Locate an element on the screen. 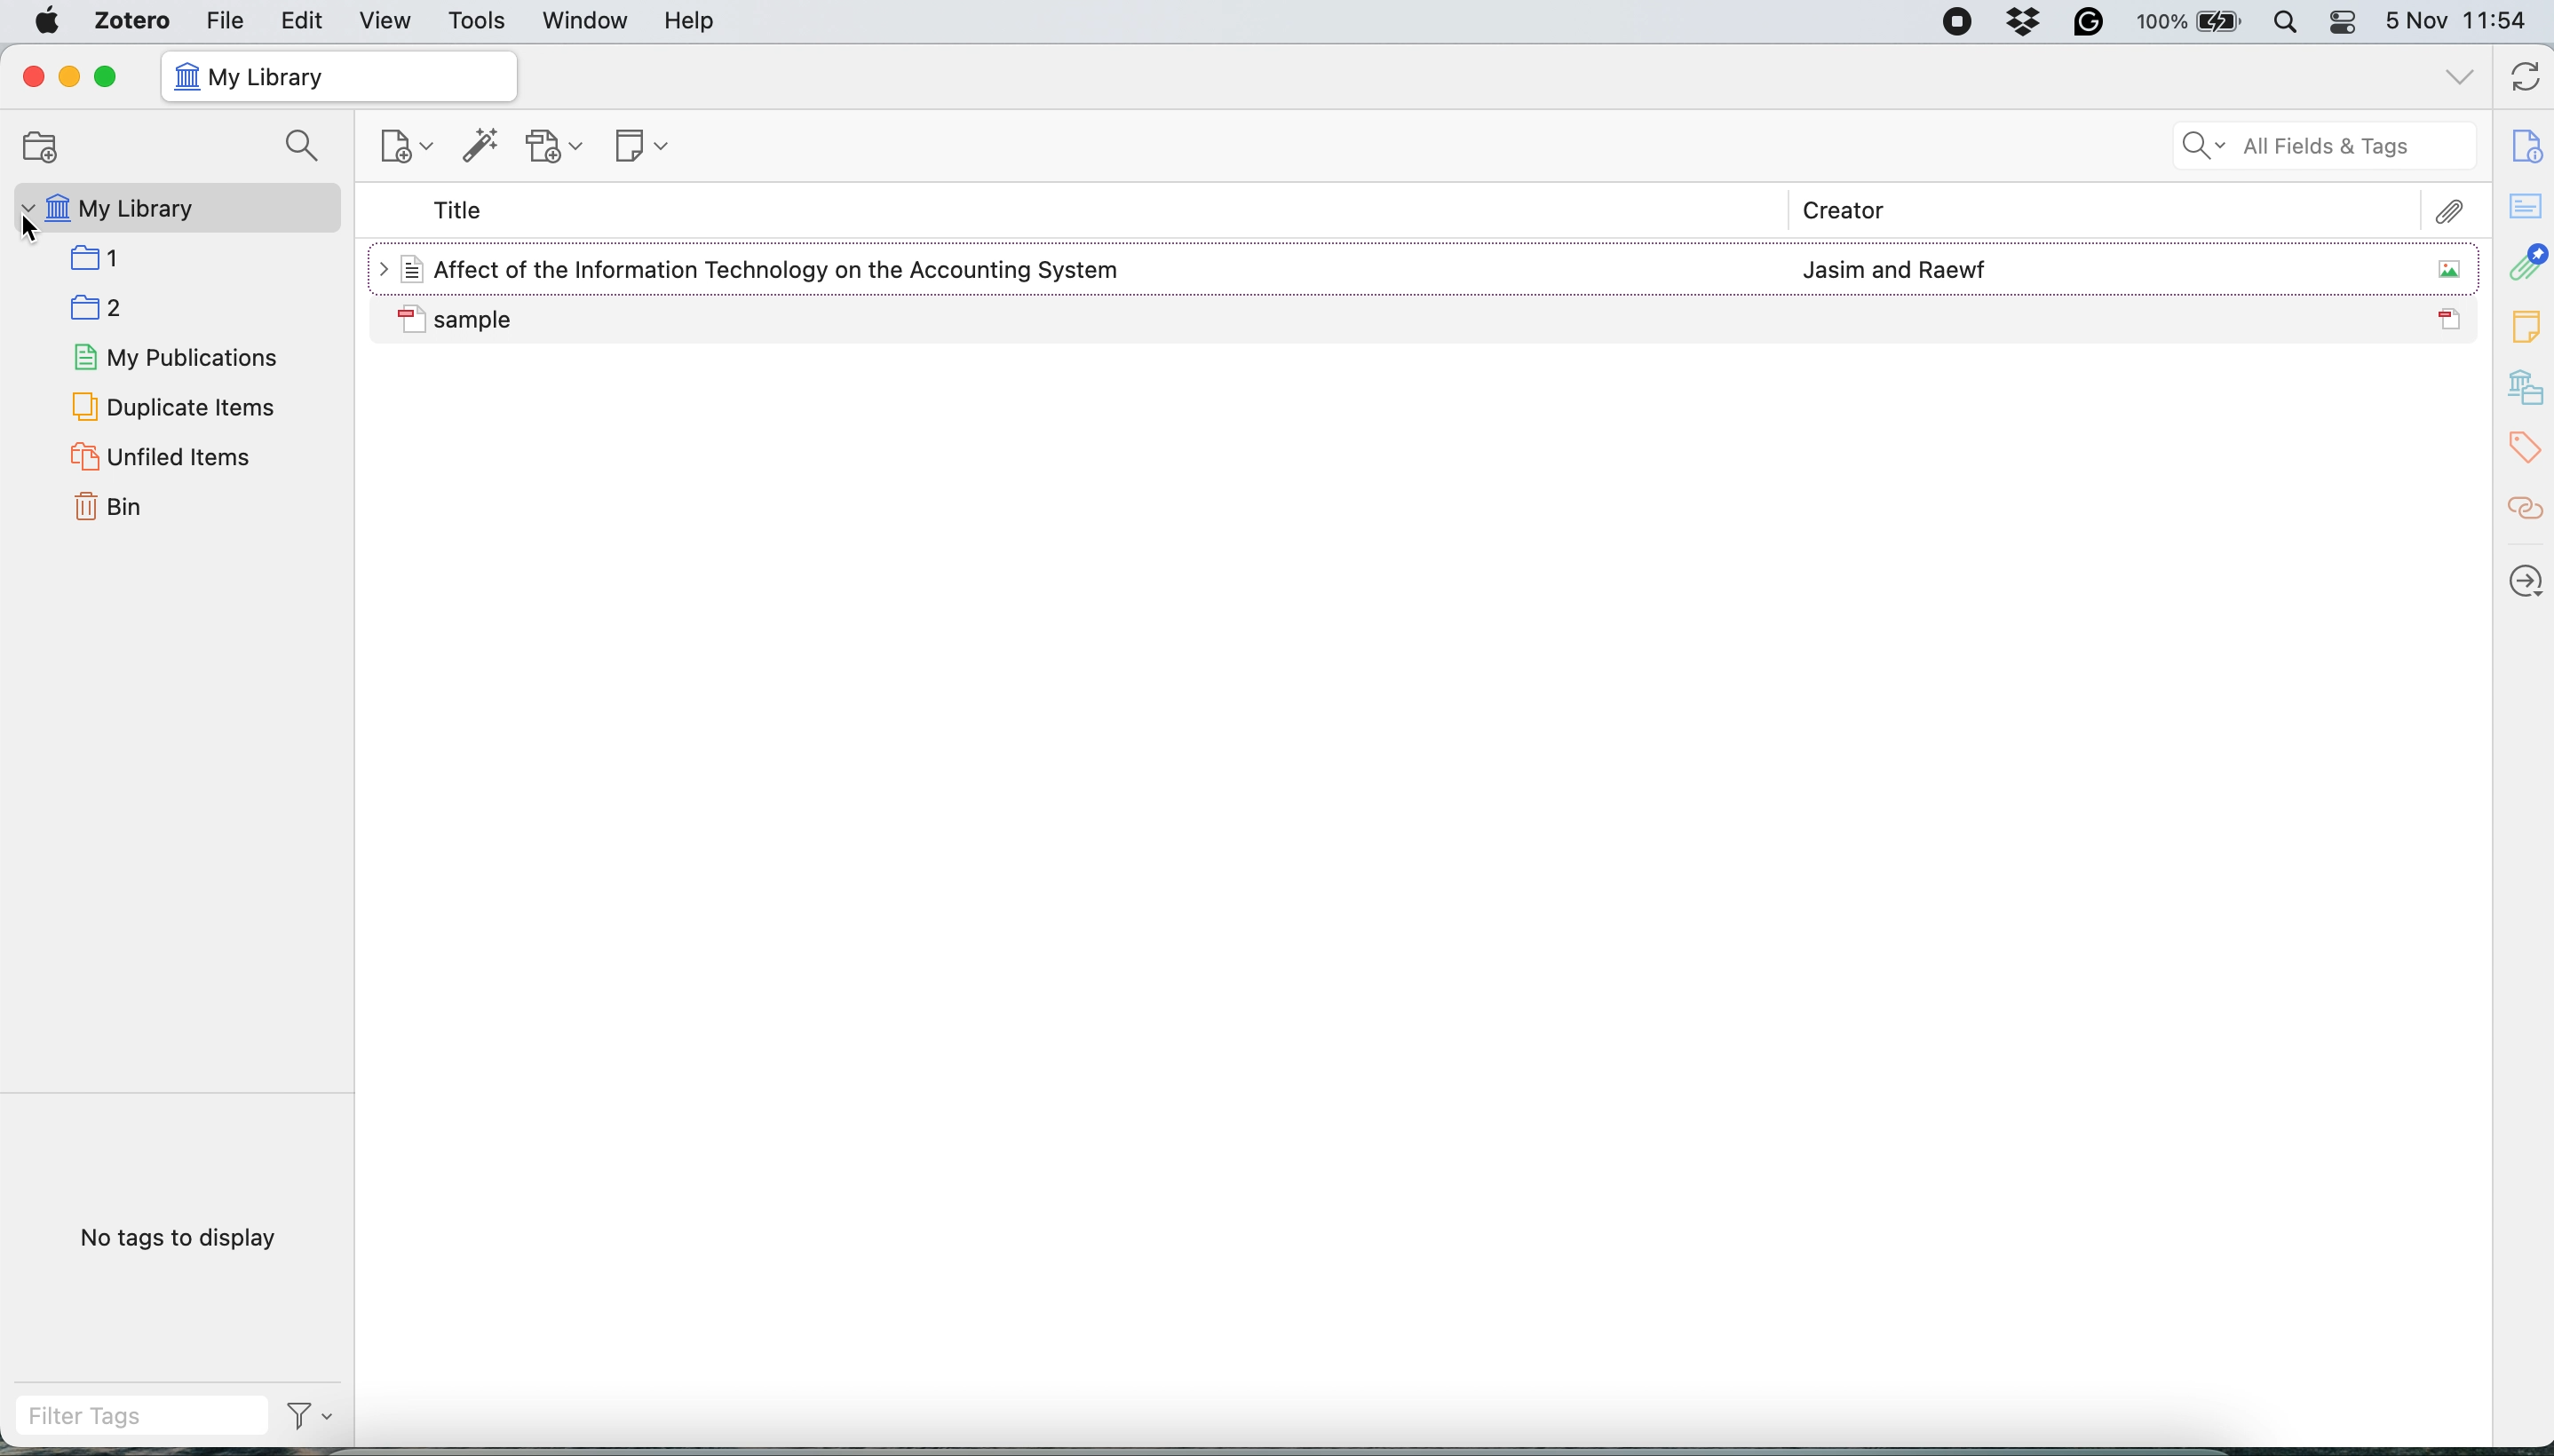  my library is located at coordinates (337, 76).